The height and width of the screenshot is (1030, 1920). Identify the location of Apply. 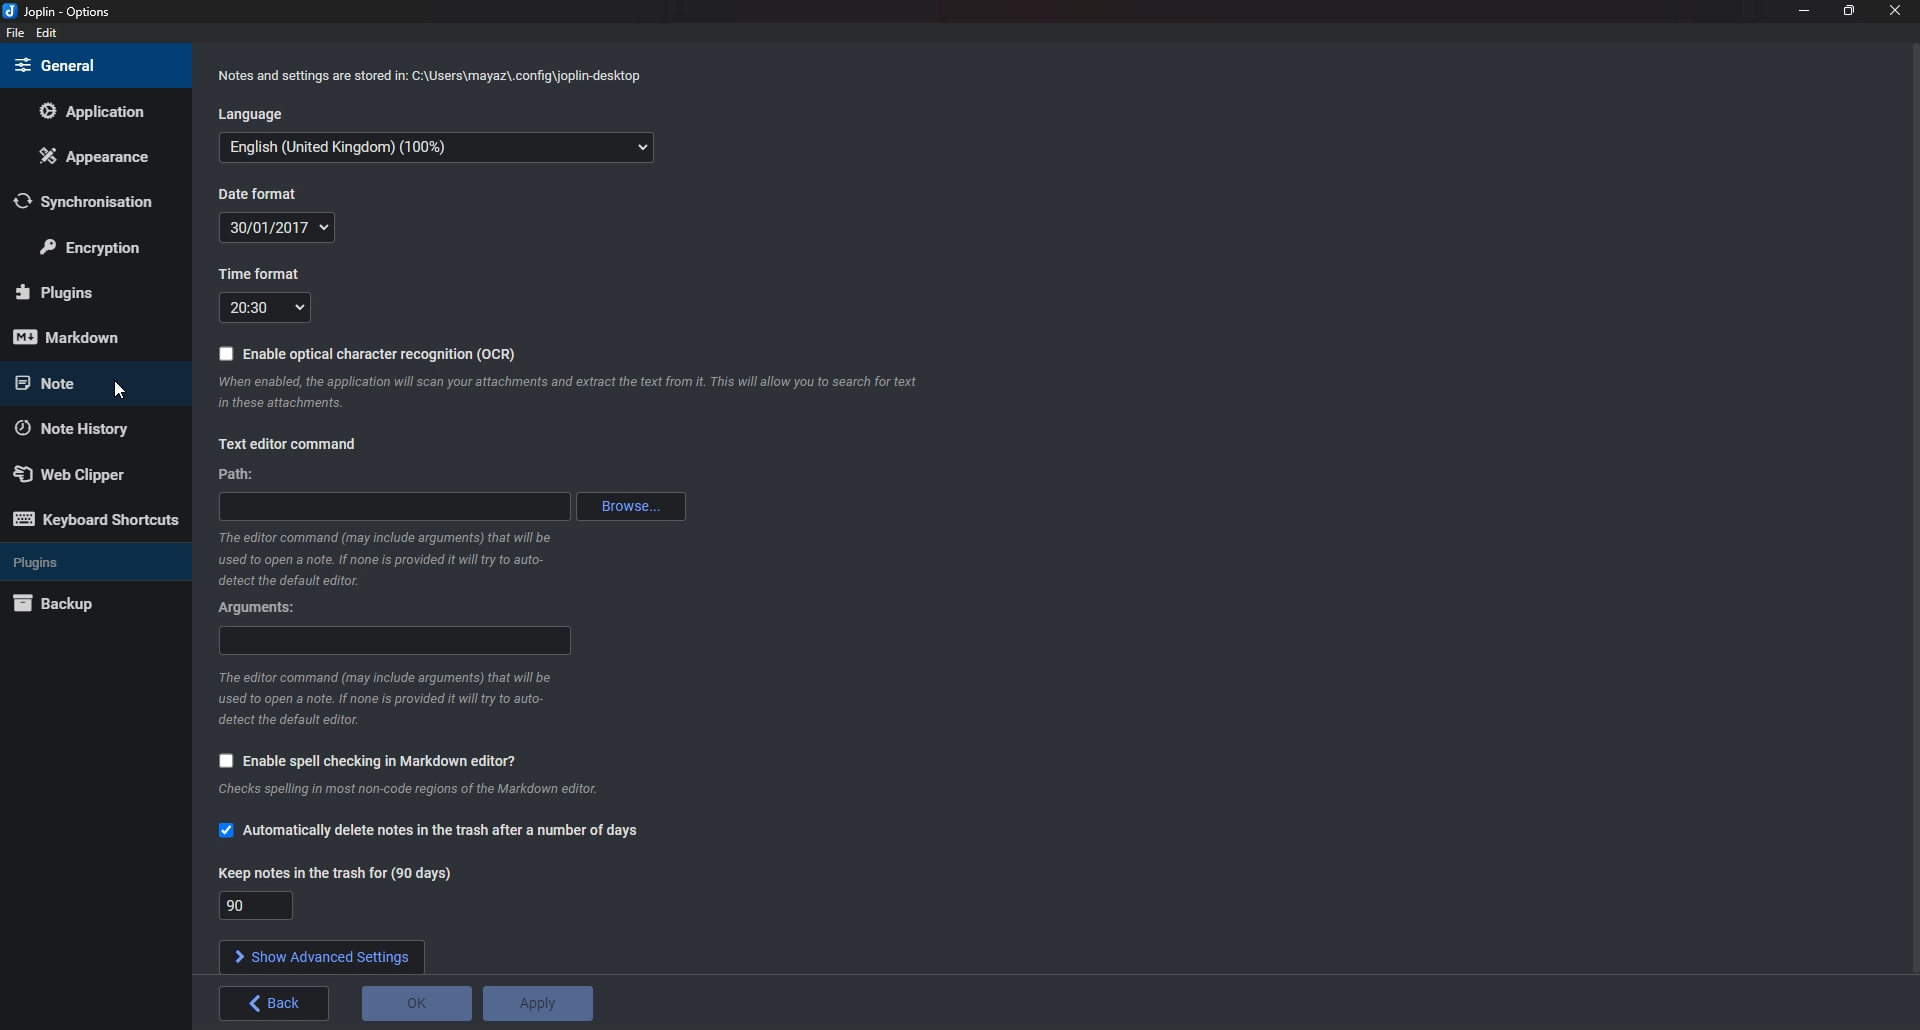
(539, 1004).